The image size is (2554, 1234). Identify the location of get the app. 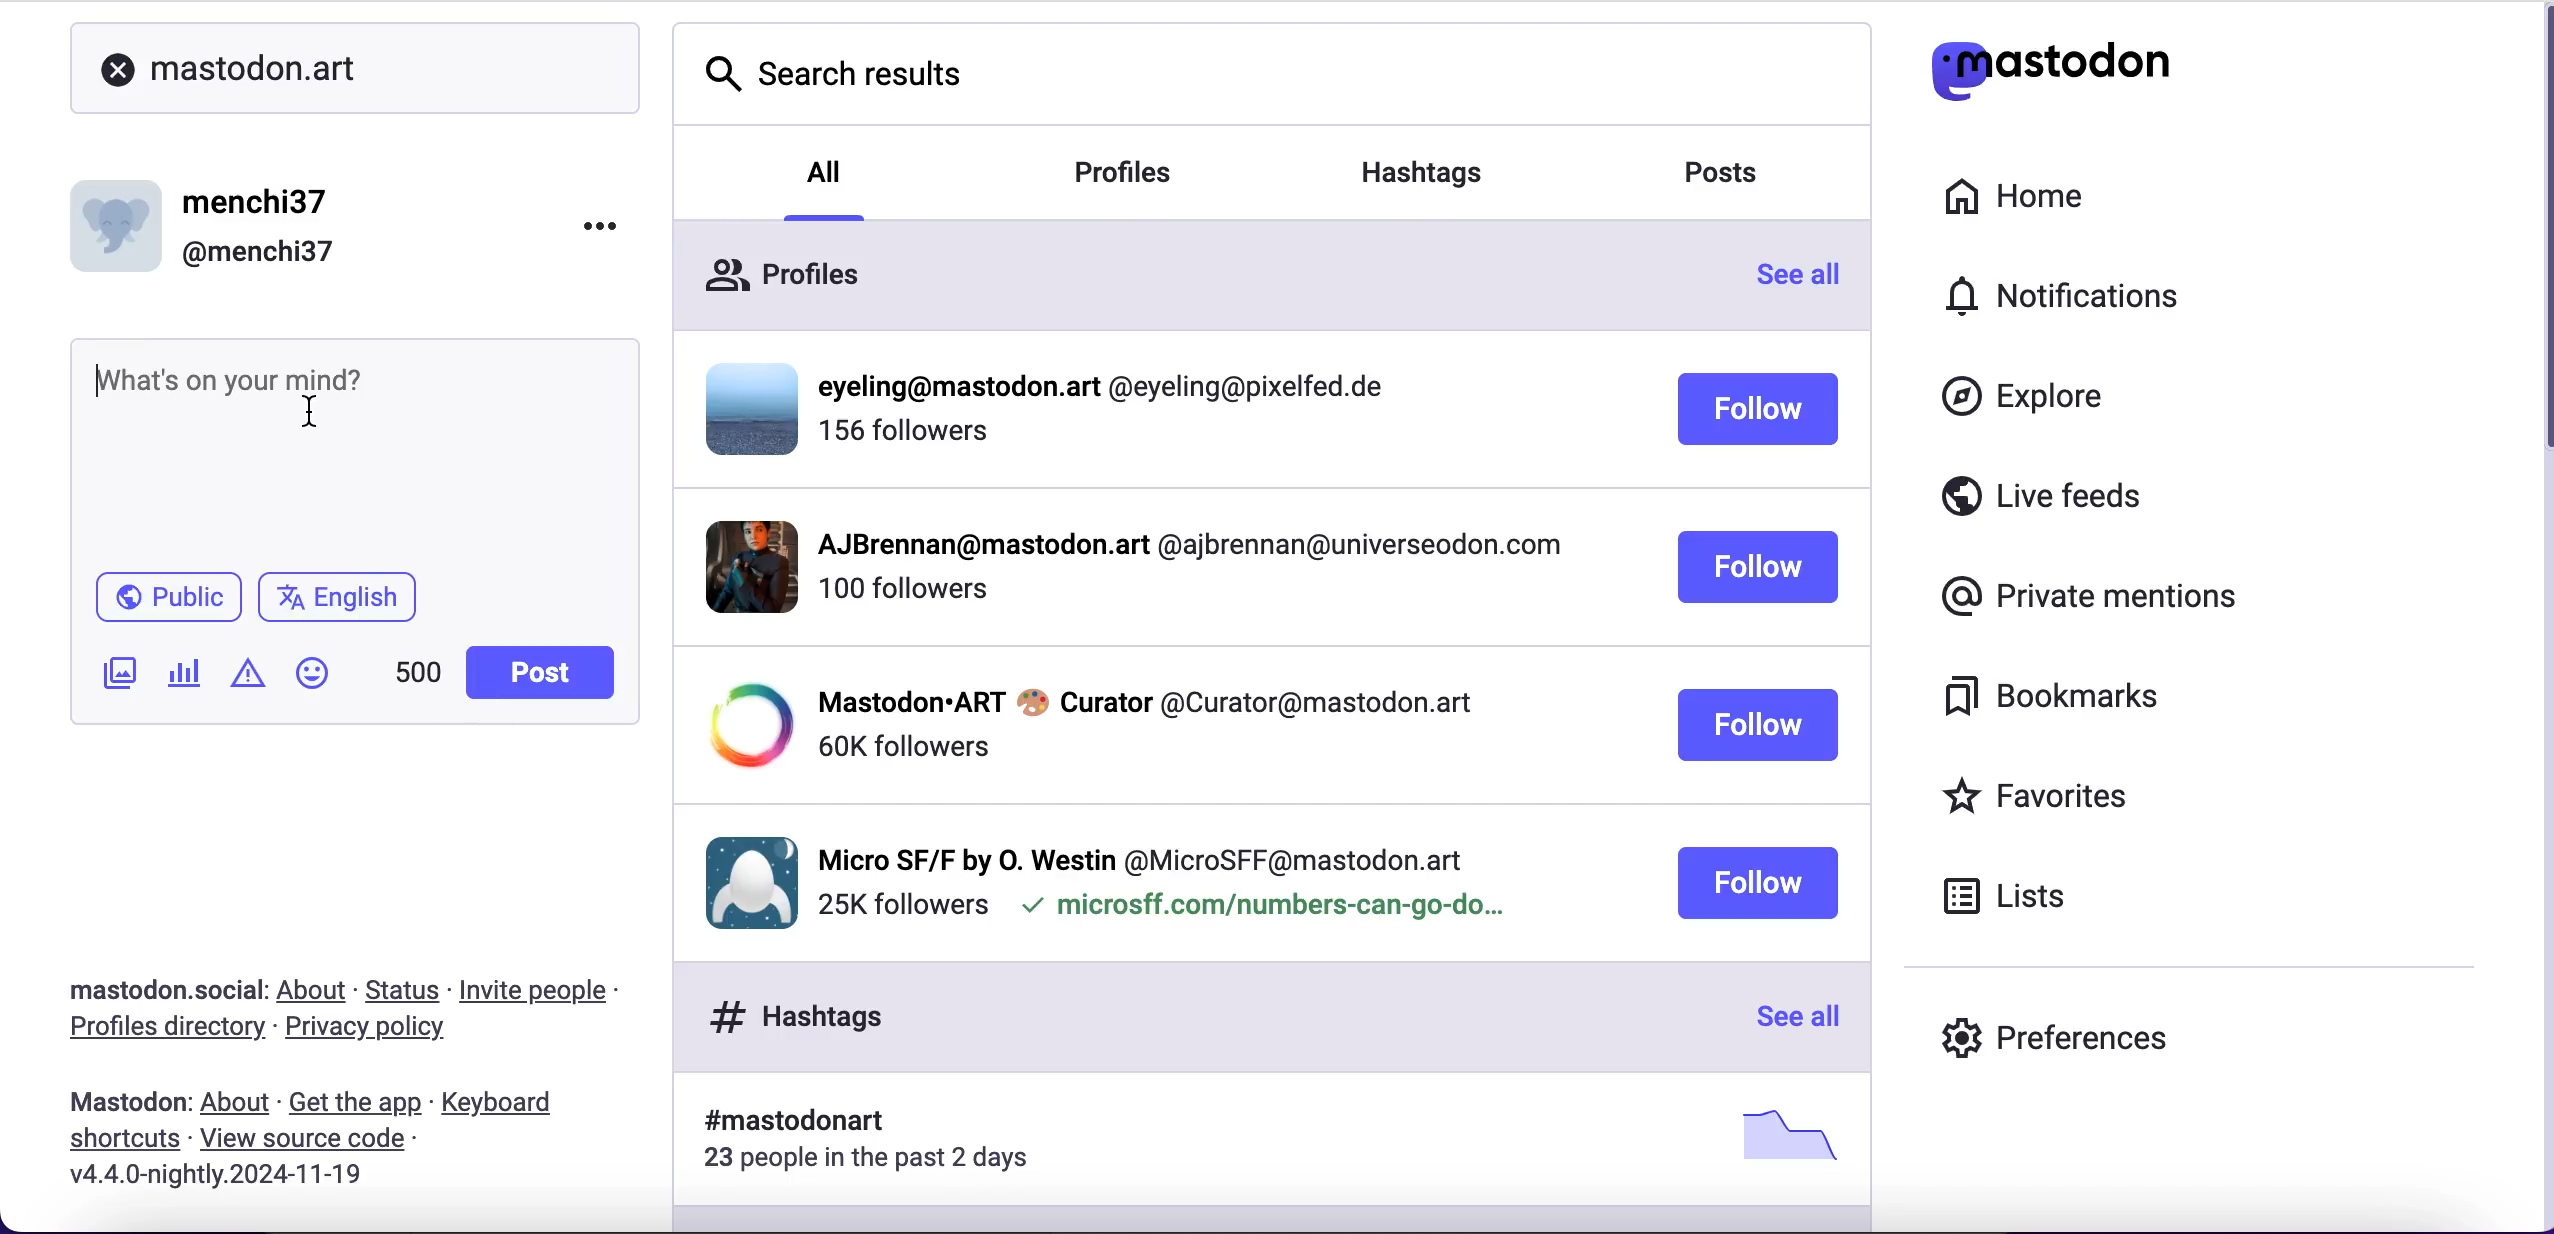
(356, 1102).